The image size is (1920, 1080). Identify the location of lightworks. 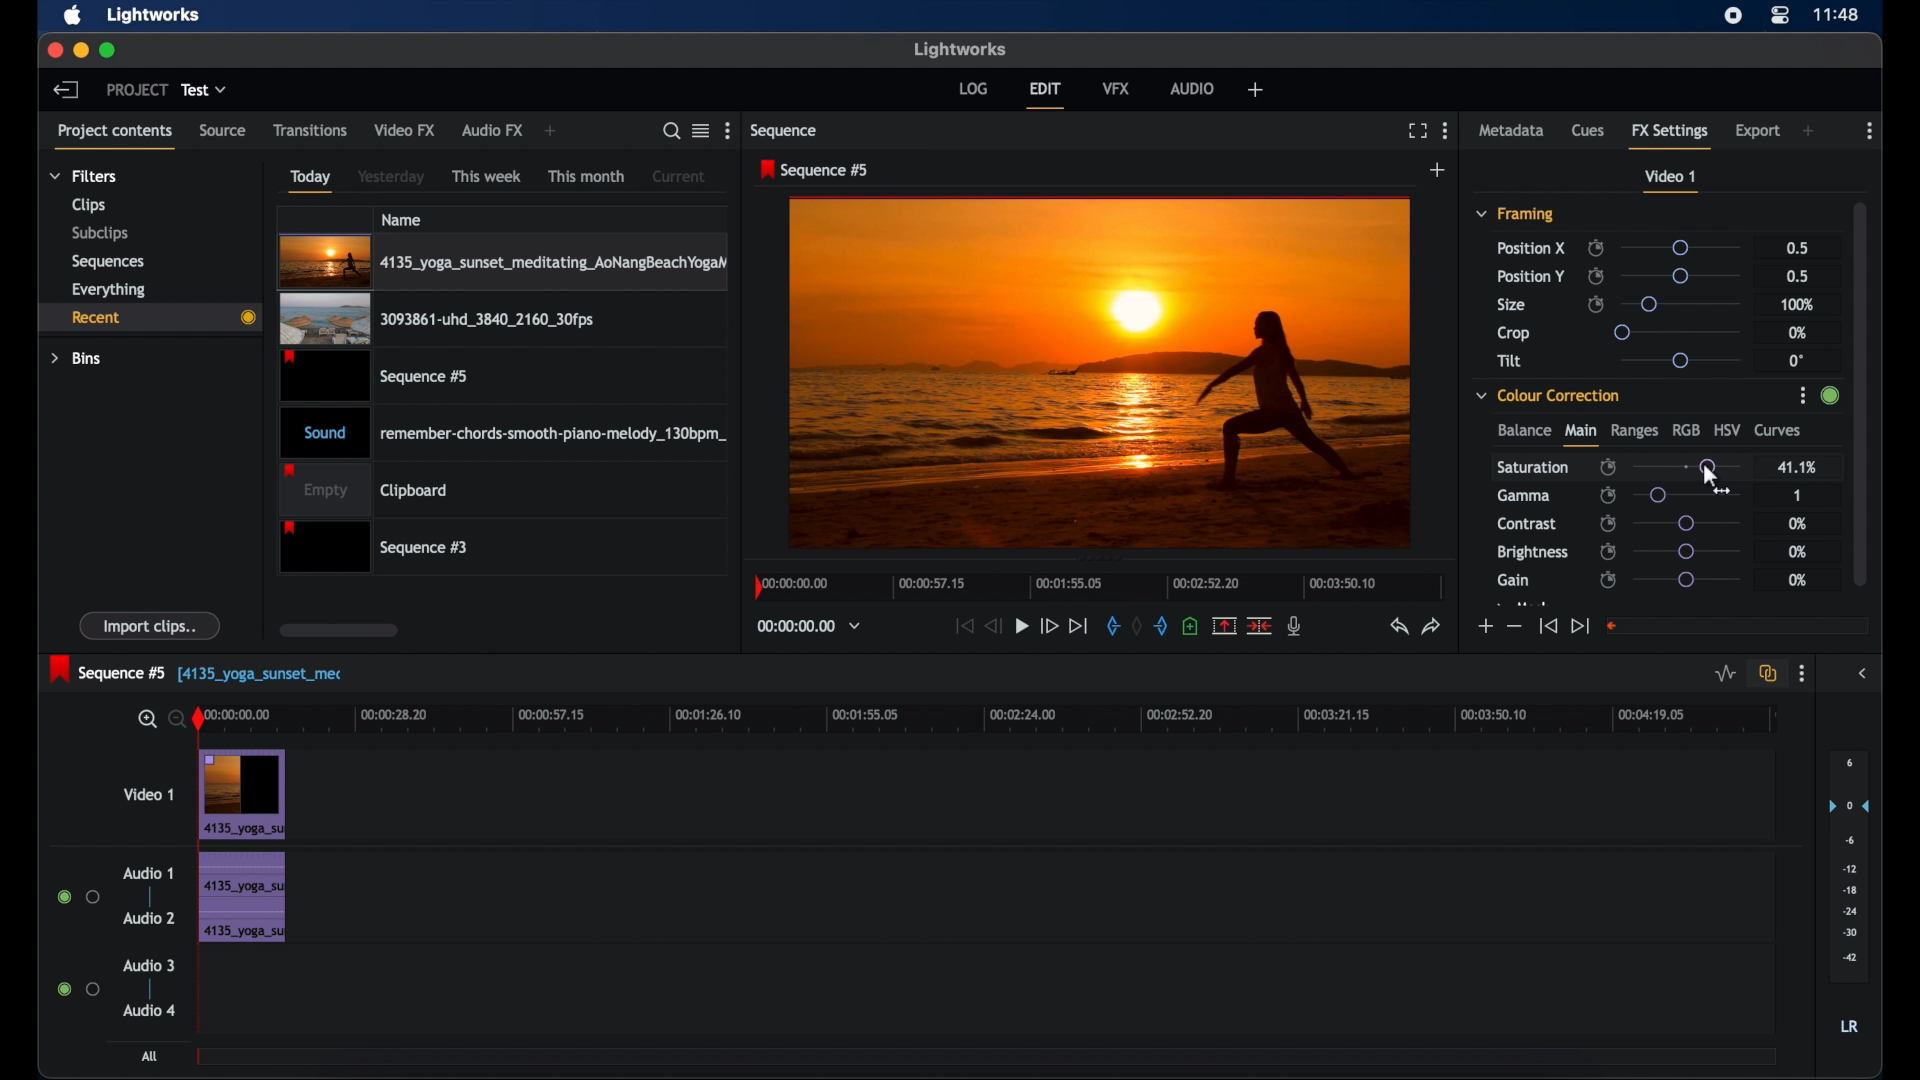
(154, 16).